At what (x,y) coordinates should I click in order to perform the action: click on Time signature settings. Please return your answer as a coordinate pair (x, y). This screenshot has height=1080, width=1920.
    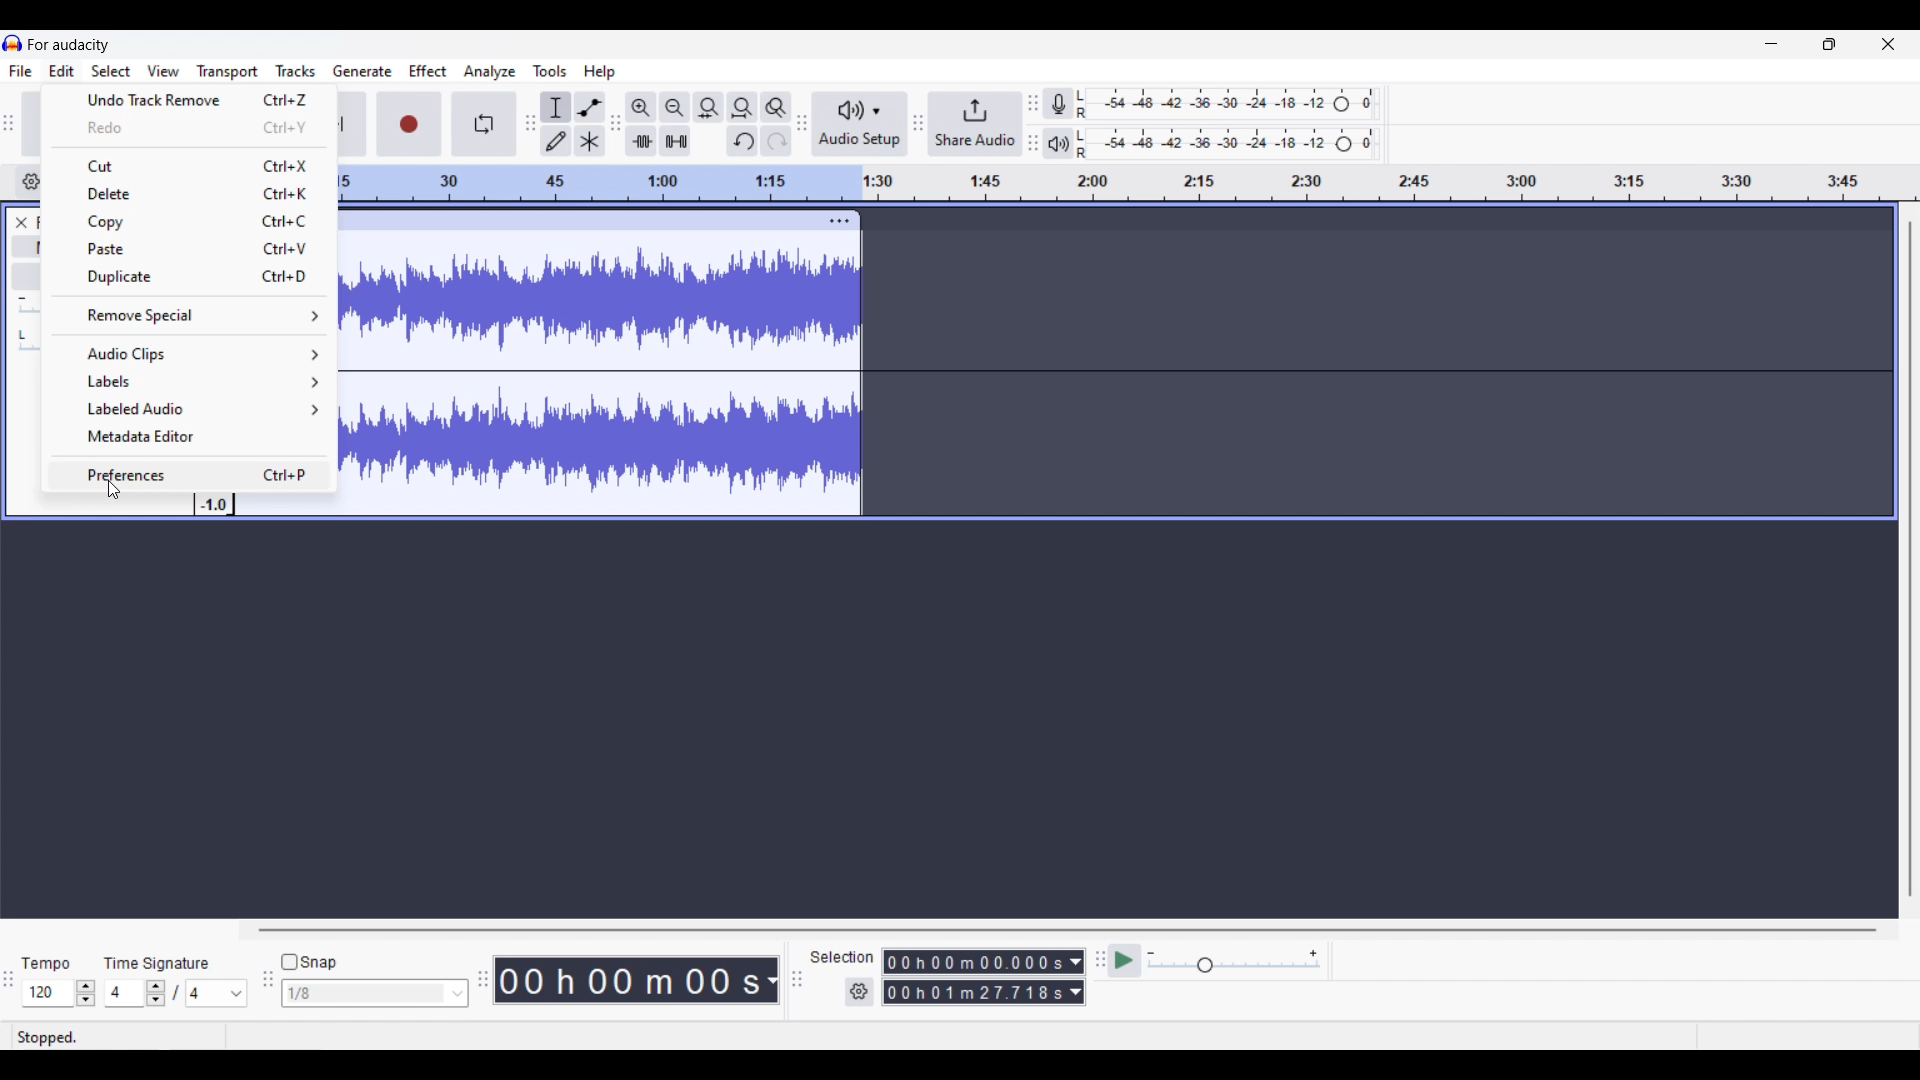
    Looking at the image, I should click on (176, 993).